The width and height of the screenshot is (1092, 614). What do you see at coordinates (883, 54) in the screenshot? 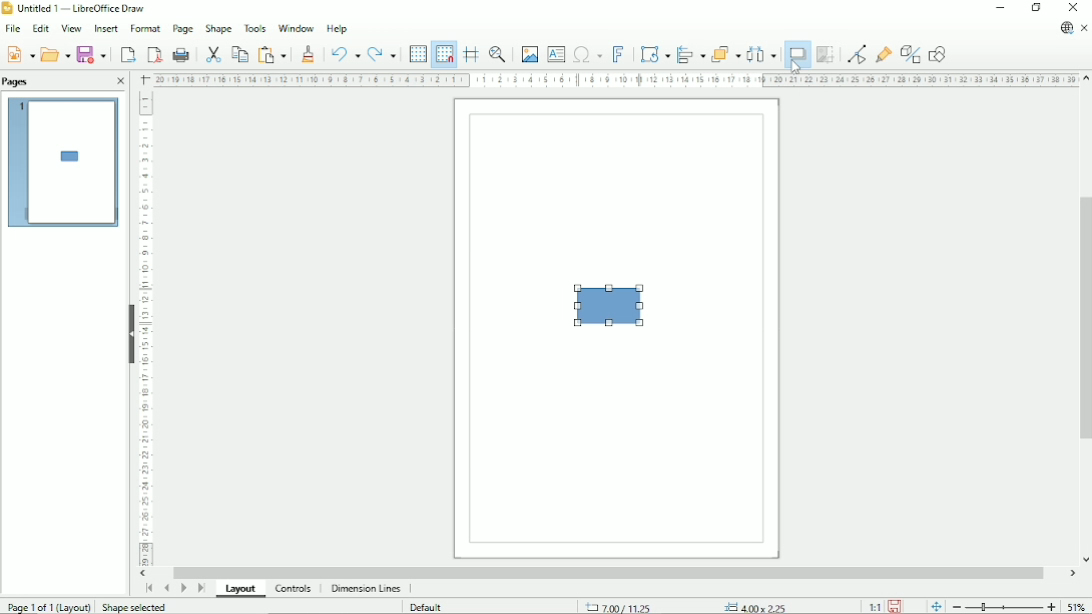
I see `Show gluepoint functions` at bounding box center [883, 54].